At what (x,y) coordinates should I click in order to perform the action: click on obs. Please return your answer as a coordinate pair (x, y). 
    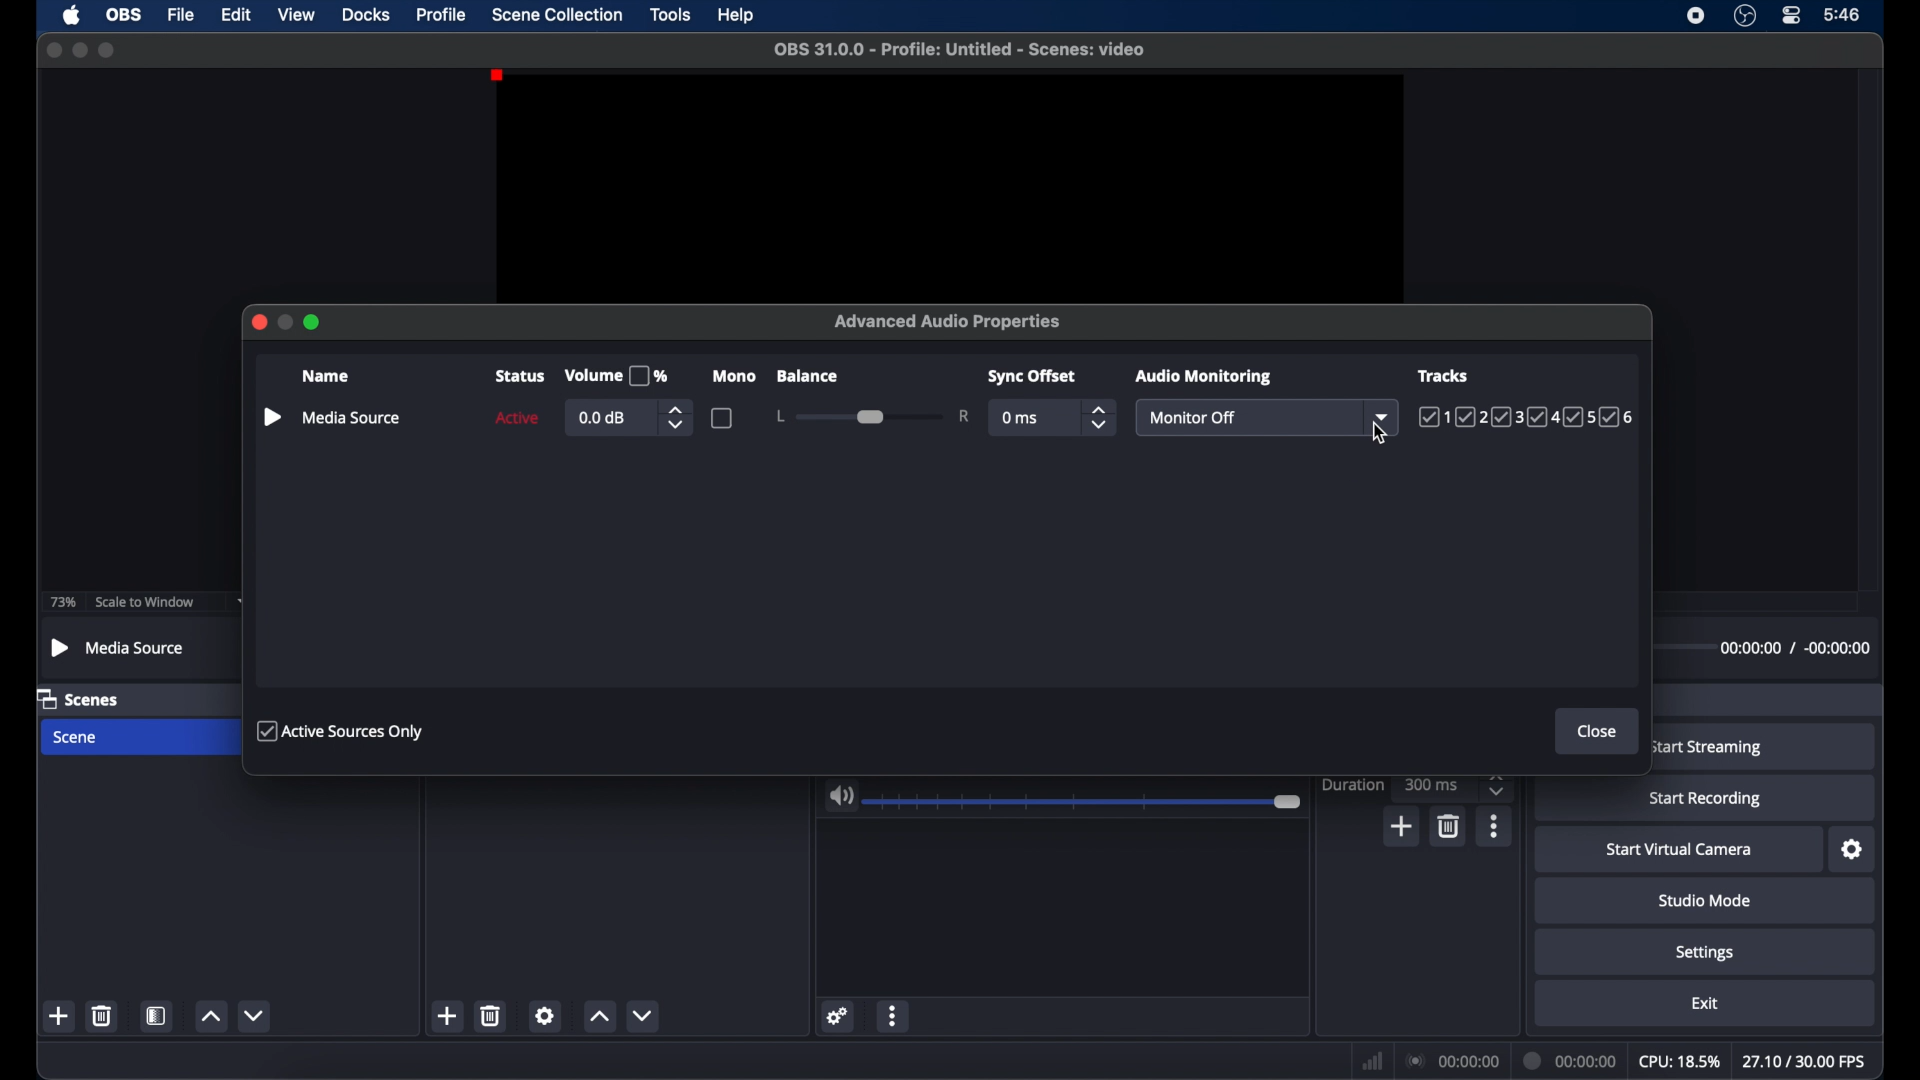
    Looking at the image, I should click on (122, 14).